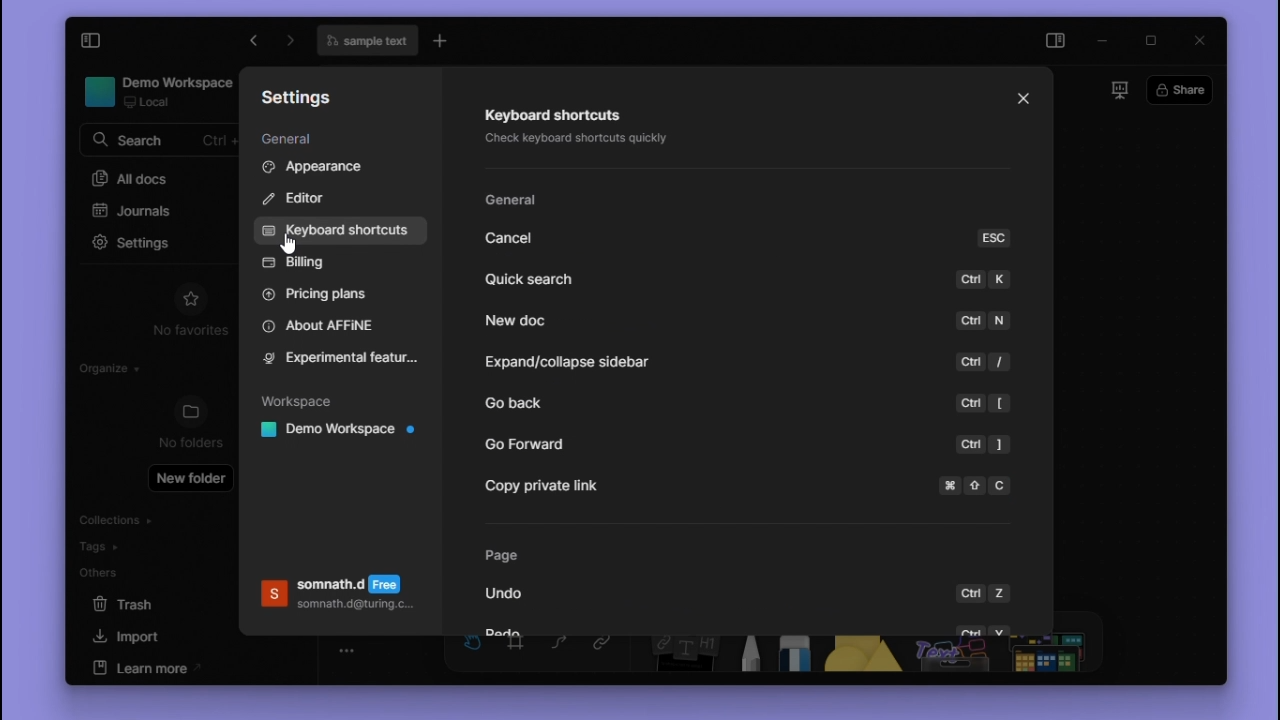  I want to click on filename text, so click(366, 41).